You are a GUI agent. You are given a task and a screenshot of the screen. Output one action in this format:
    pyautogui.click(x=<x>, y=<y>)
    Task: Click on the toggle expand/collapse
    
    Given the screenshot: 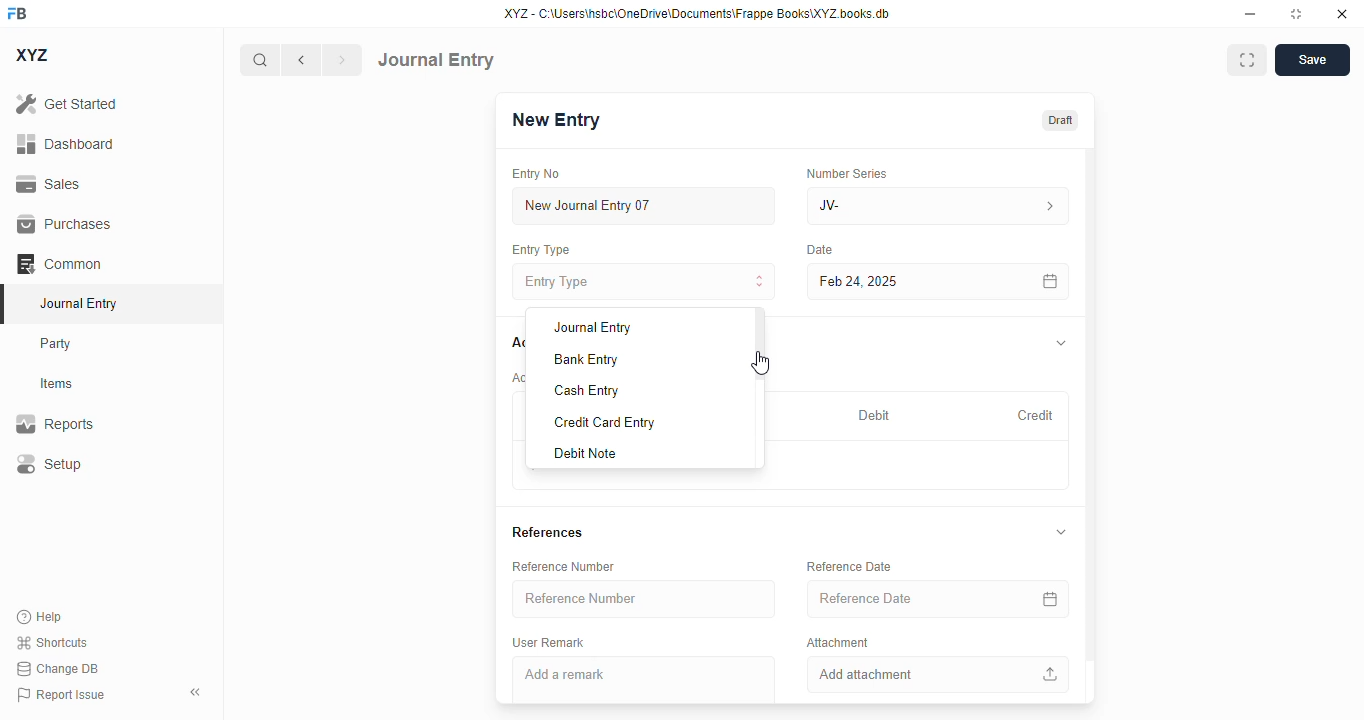 What is the action you would take?
    pyautogui.click(x=1063, y=532)
    